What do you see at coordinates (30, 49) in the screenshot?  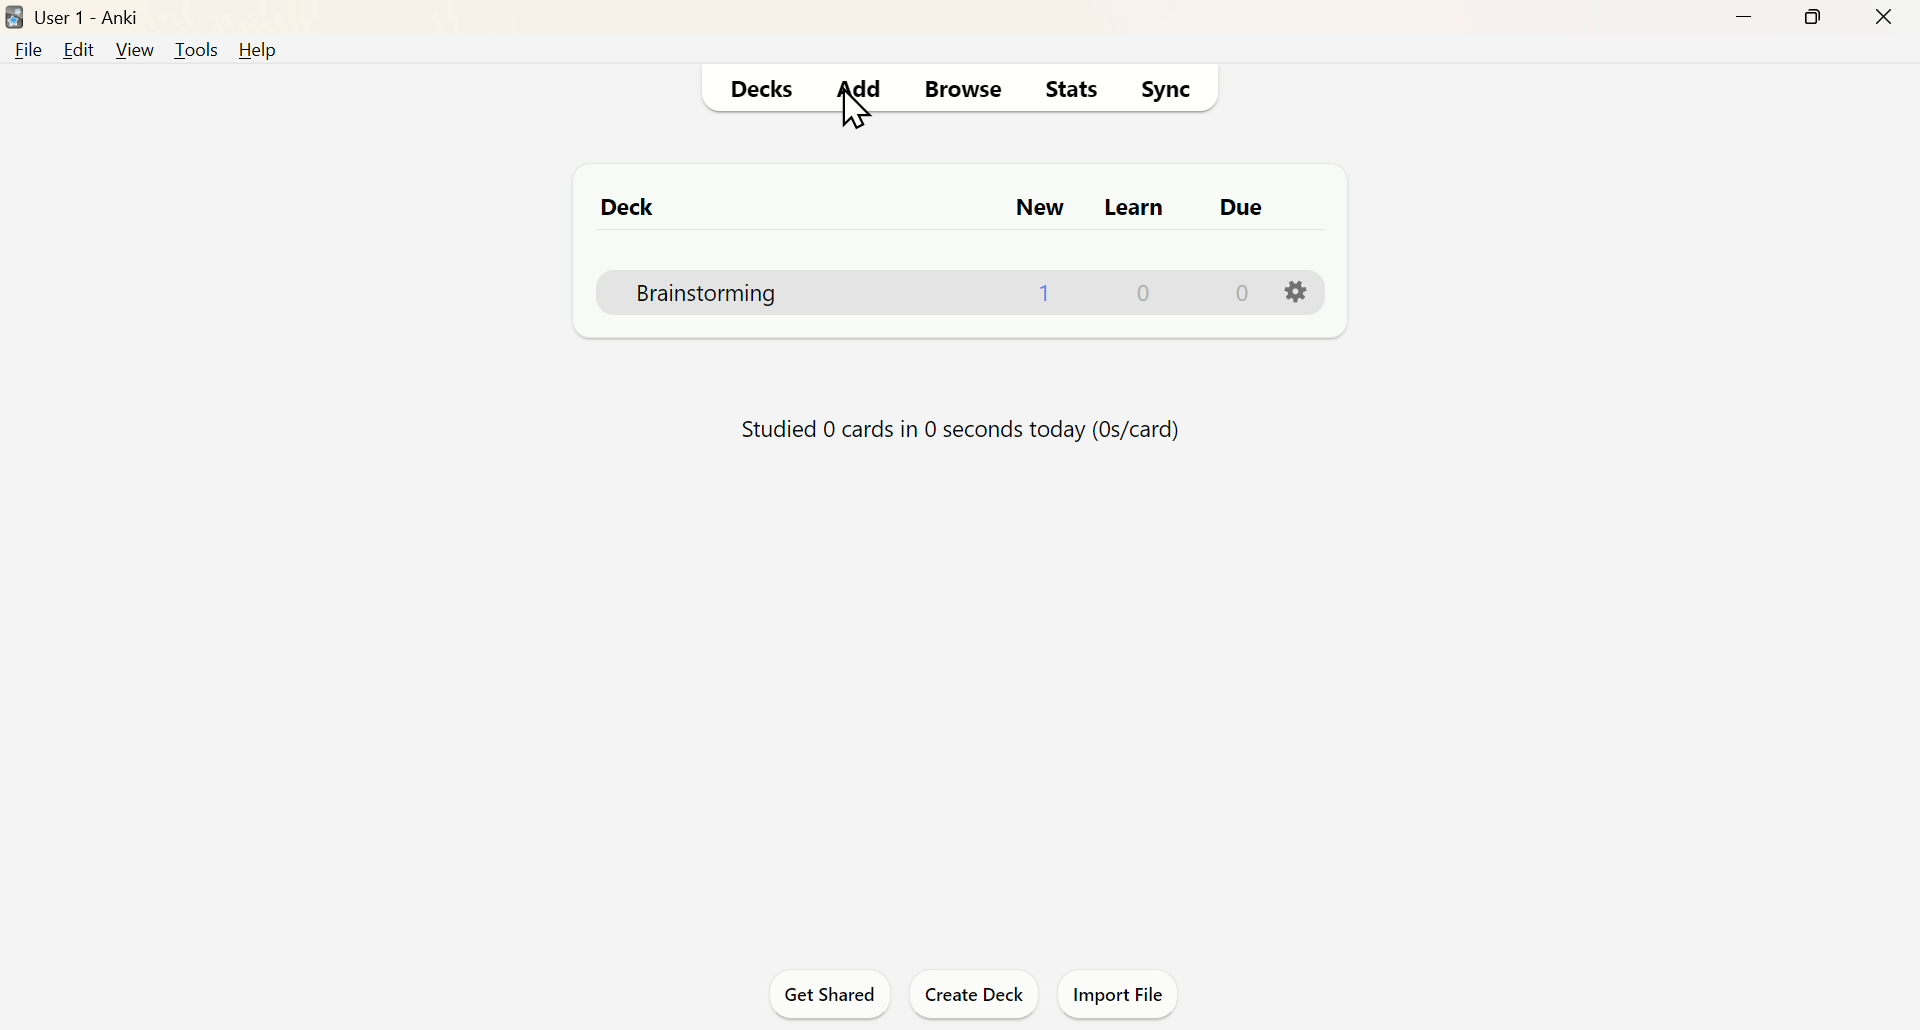 I see `` at bounding box center [30, 49].